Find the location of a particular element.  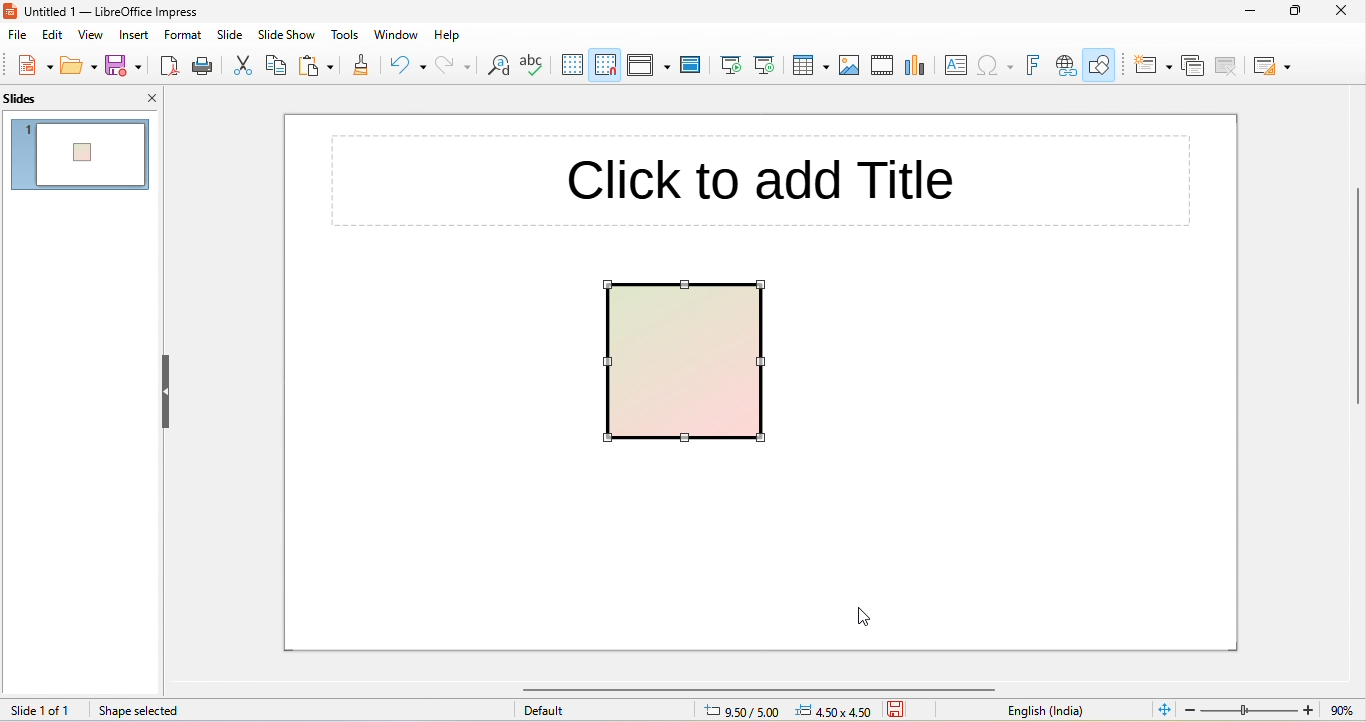

tools is located at coordinates (346, 34).